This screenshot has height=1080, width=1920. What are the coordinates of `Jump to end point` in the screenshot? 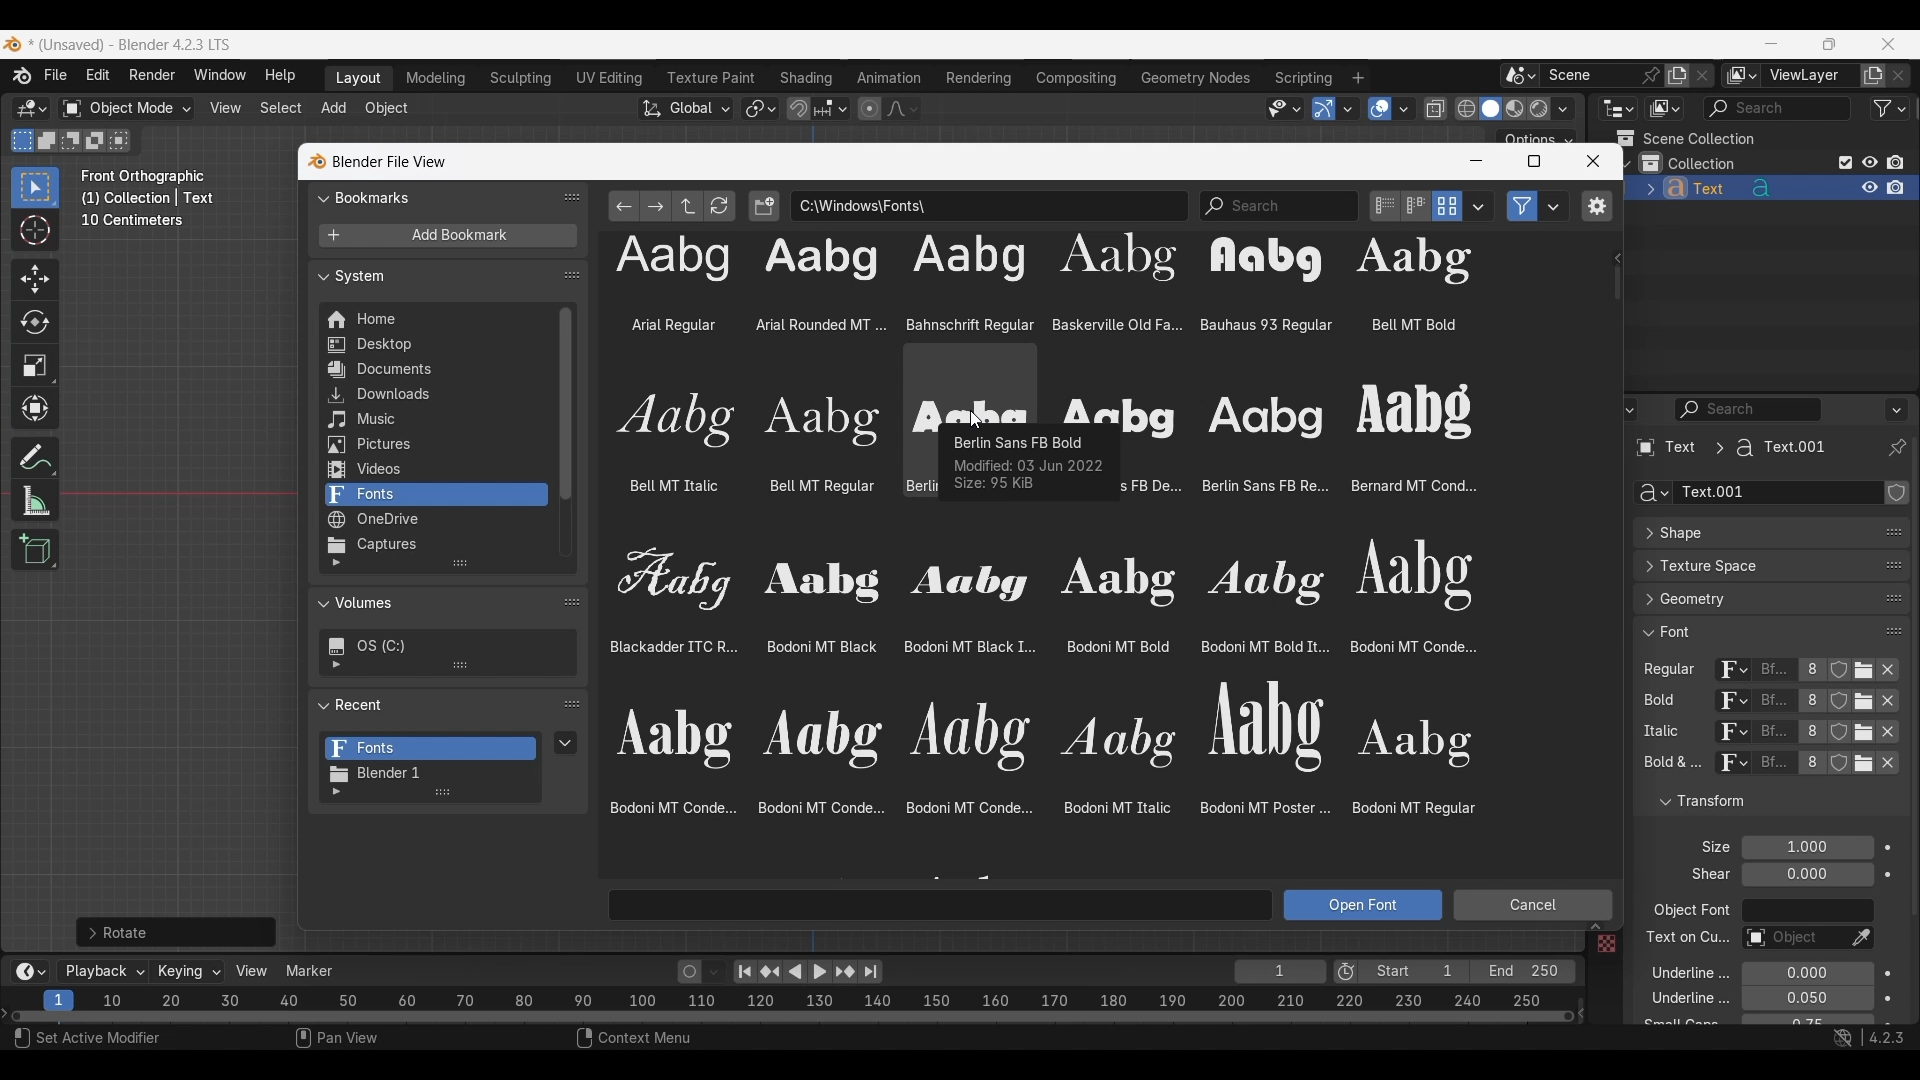 It's located at (871, 972).